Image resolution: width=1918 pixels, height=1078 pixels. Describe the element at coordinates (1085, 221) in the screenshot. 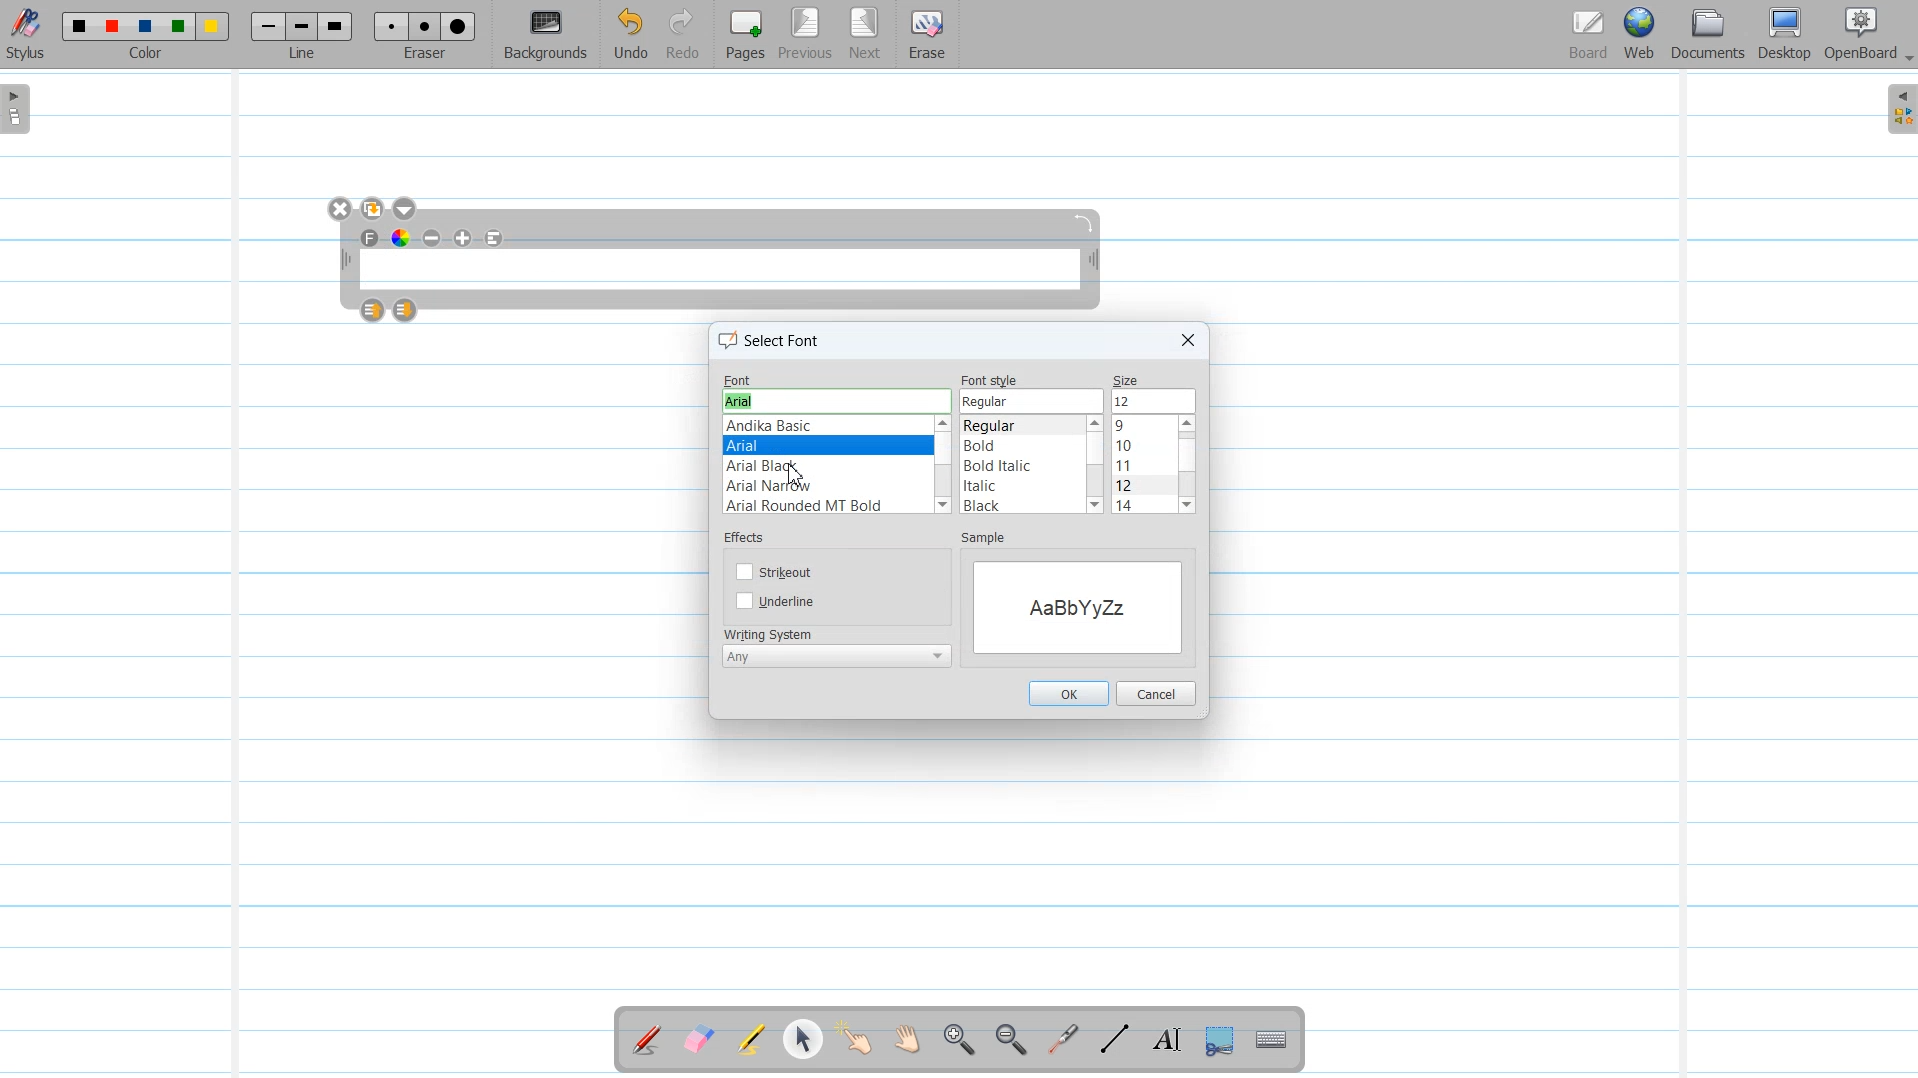

I see `Rotate Text window` at that location.